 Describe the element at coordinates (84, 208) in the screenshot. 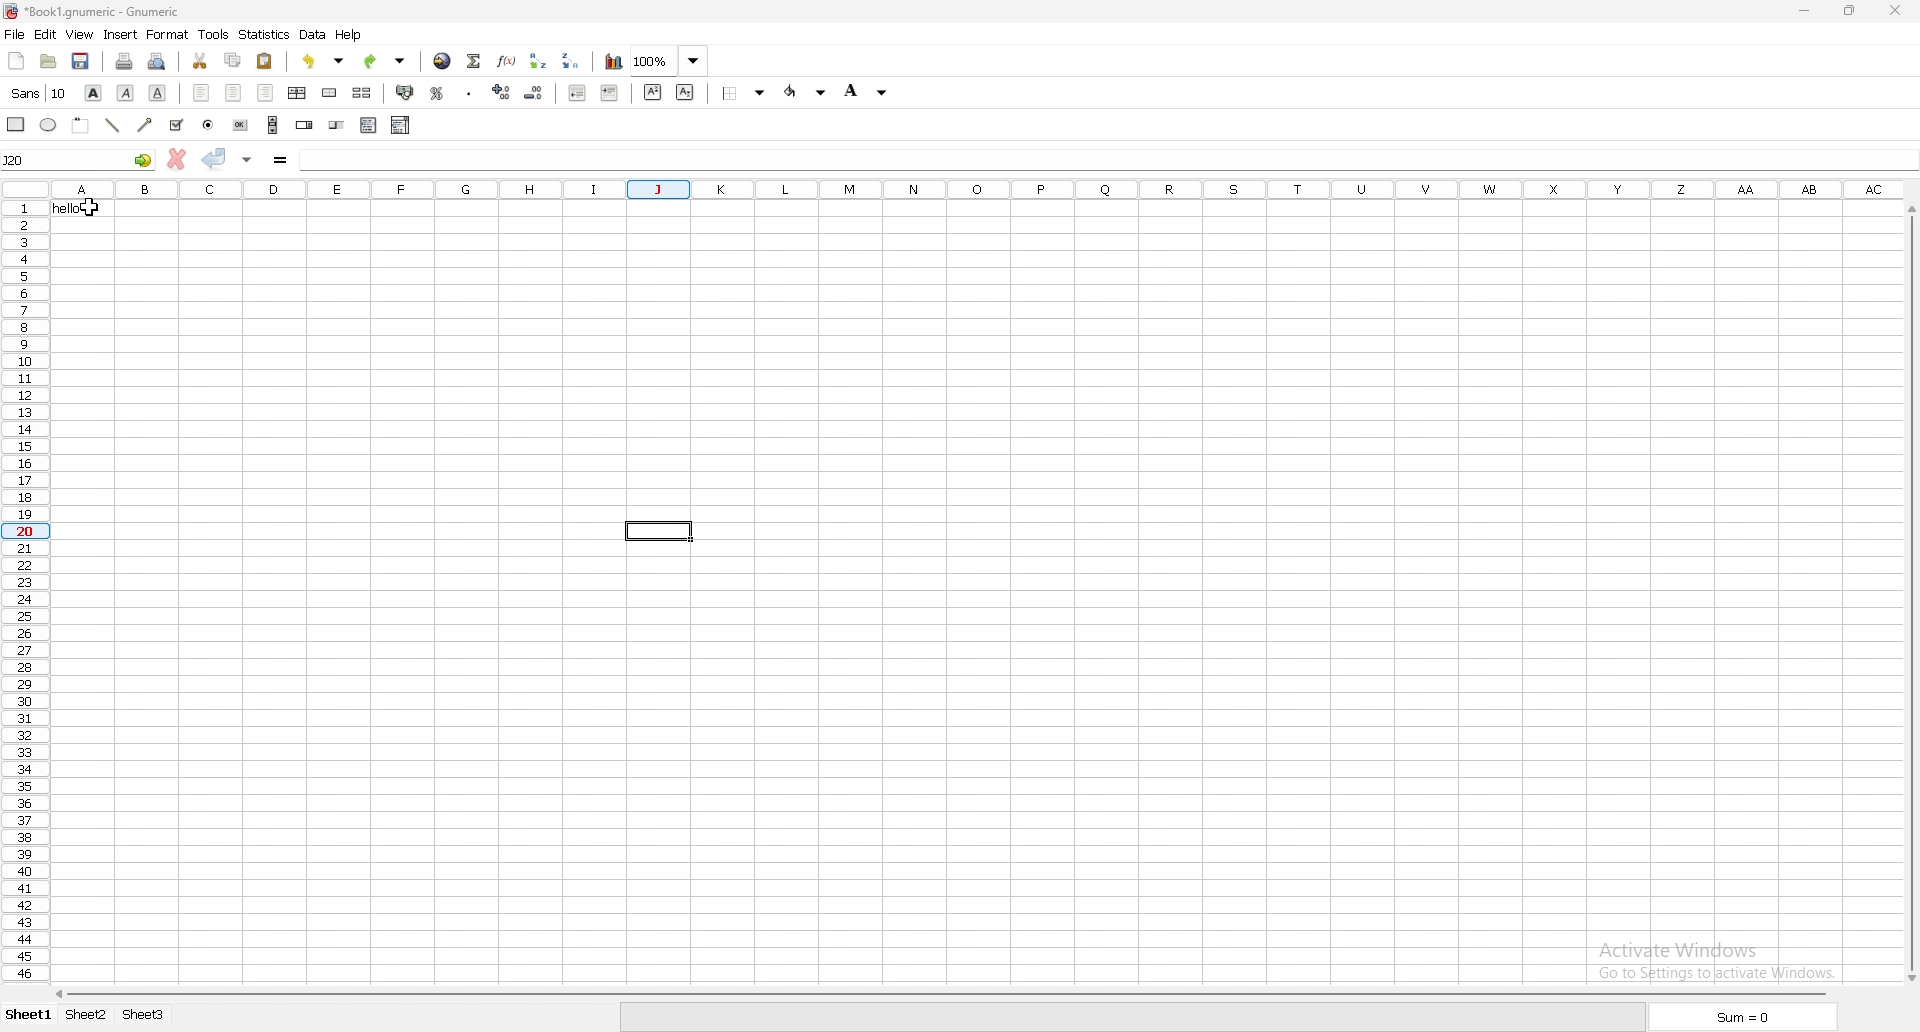

I see `hello` at that location.